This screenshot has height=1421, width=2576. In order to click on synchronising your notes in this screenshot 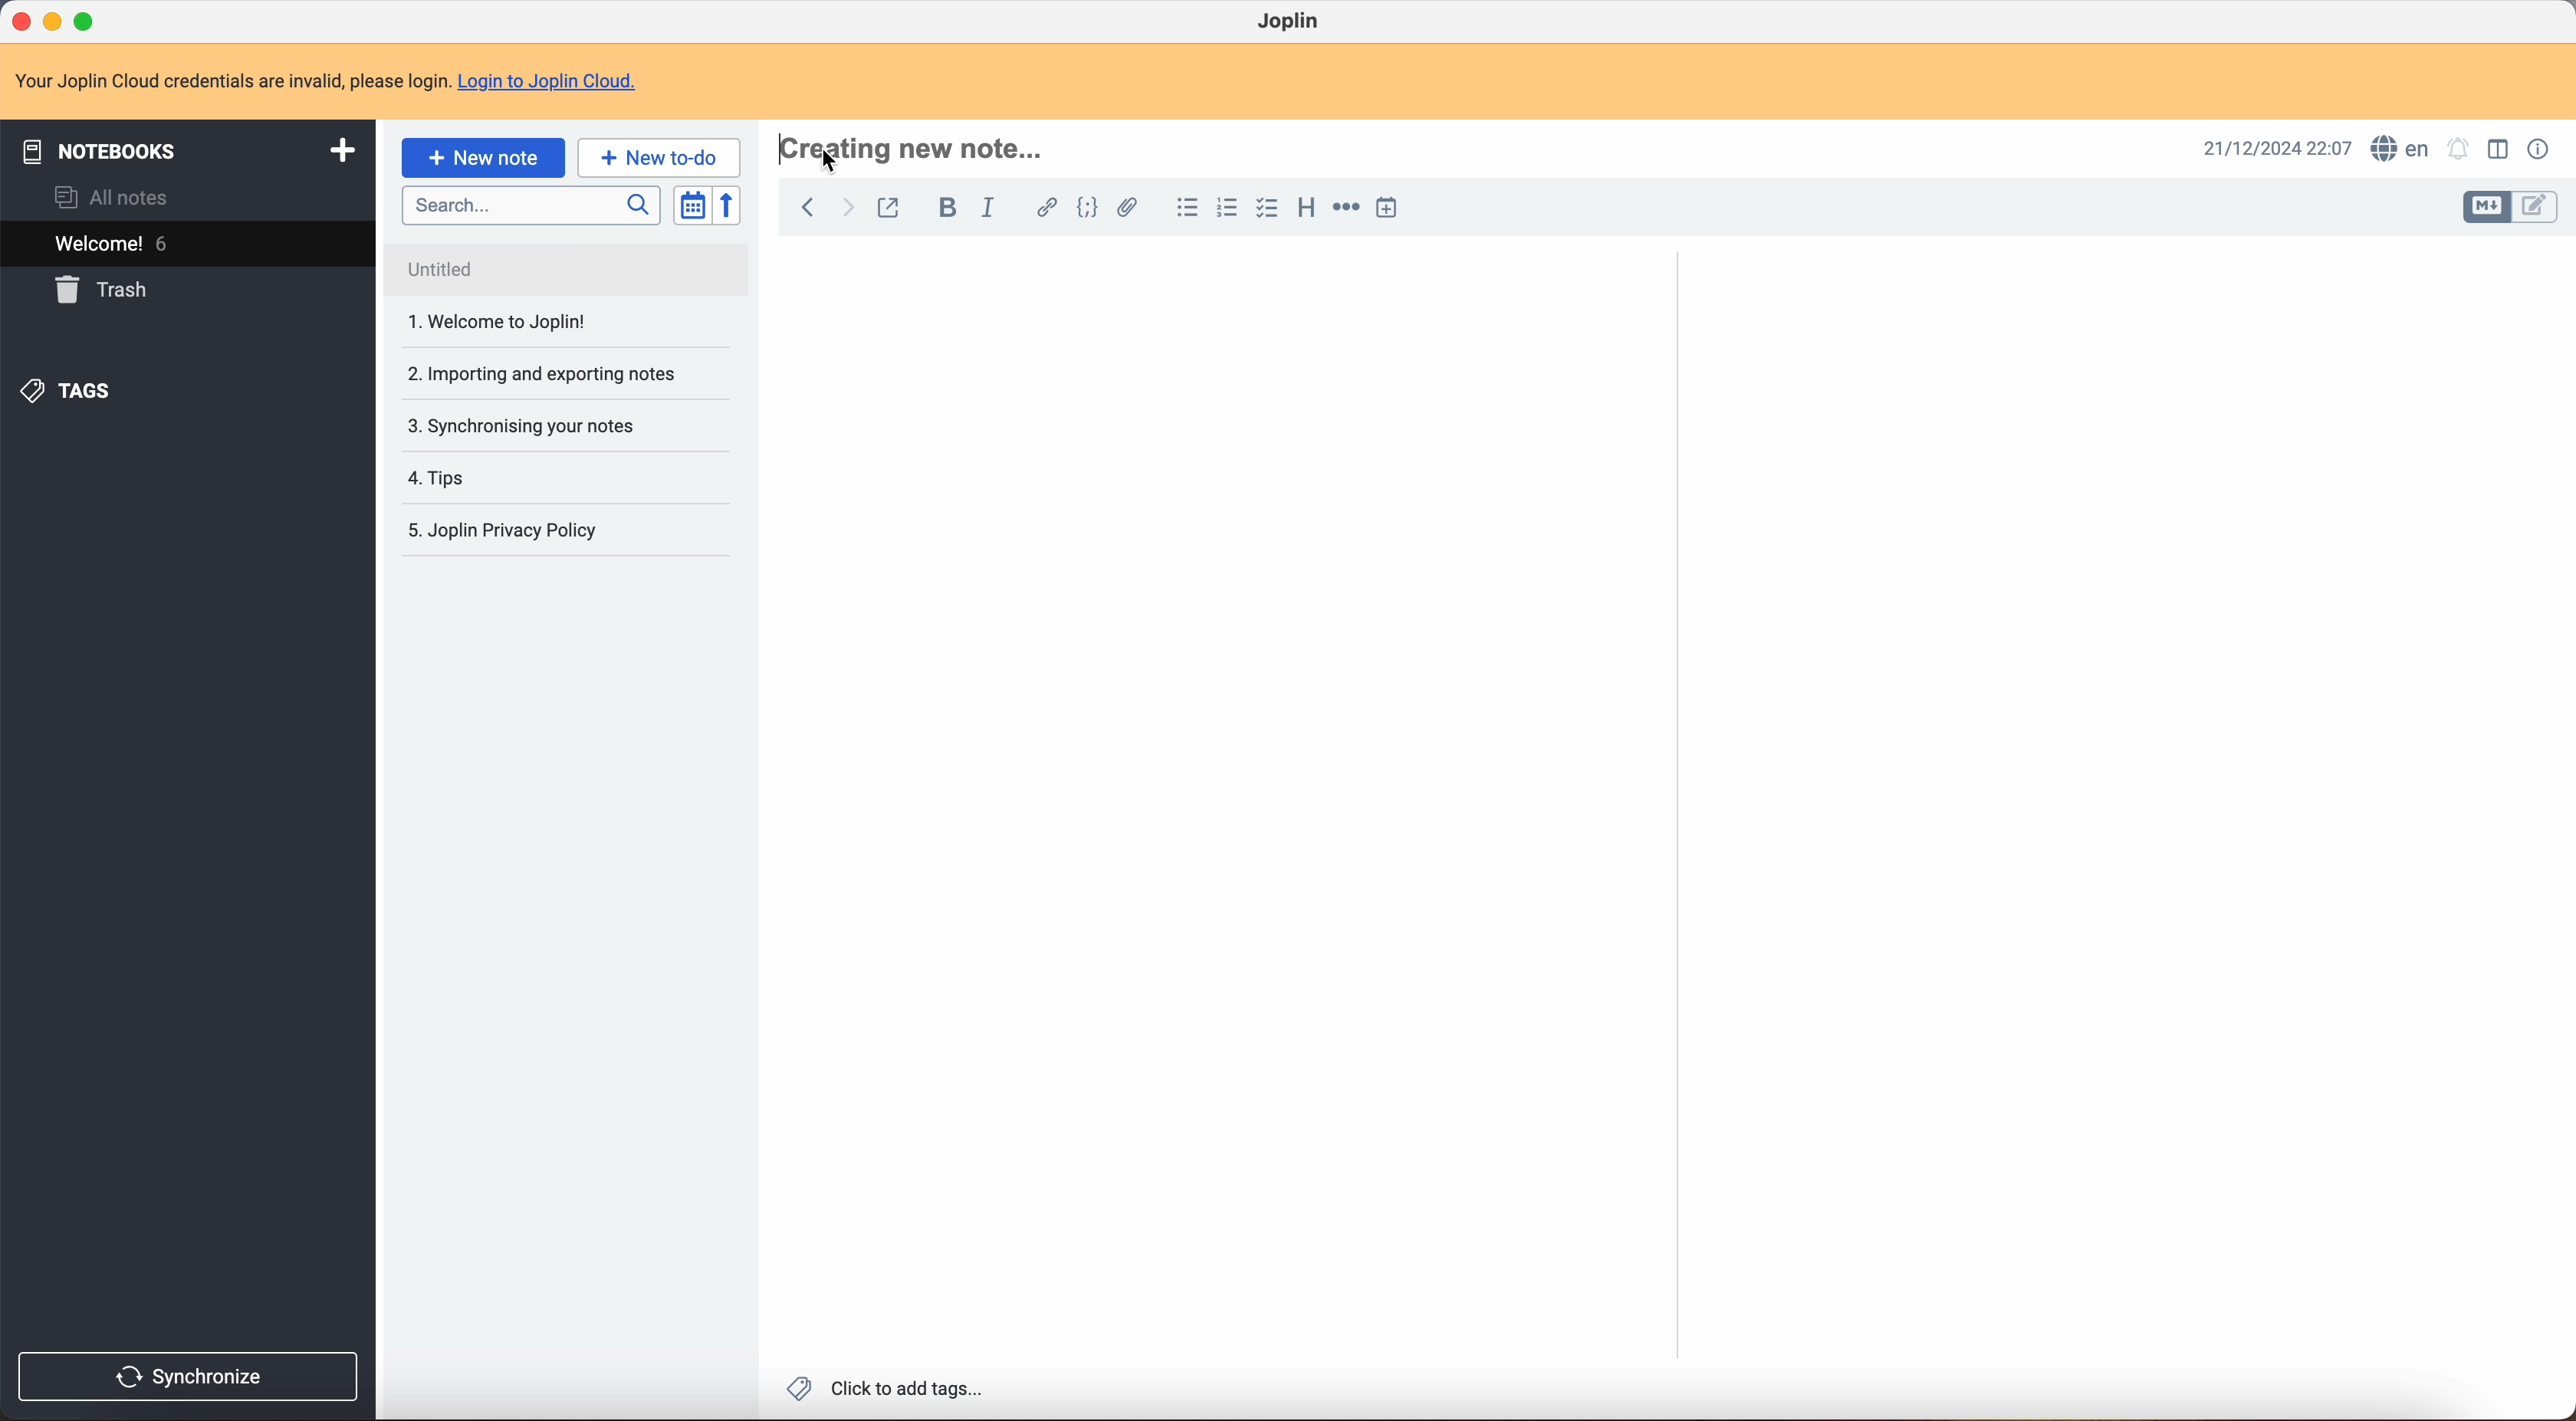, I will do `click(552, 380)`.